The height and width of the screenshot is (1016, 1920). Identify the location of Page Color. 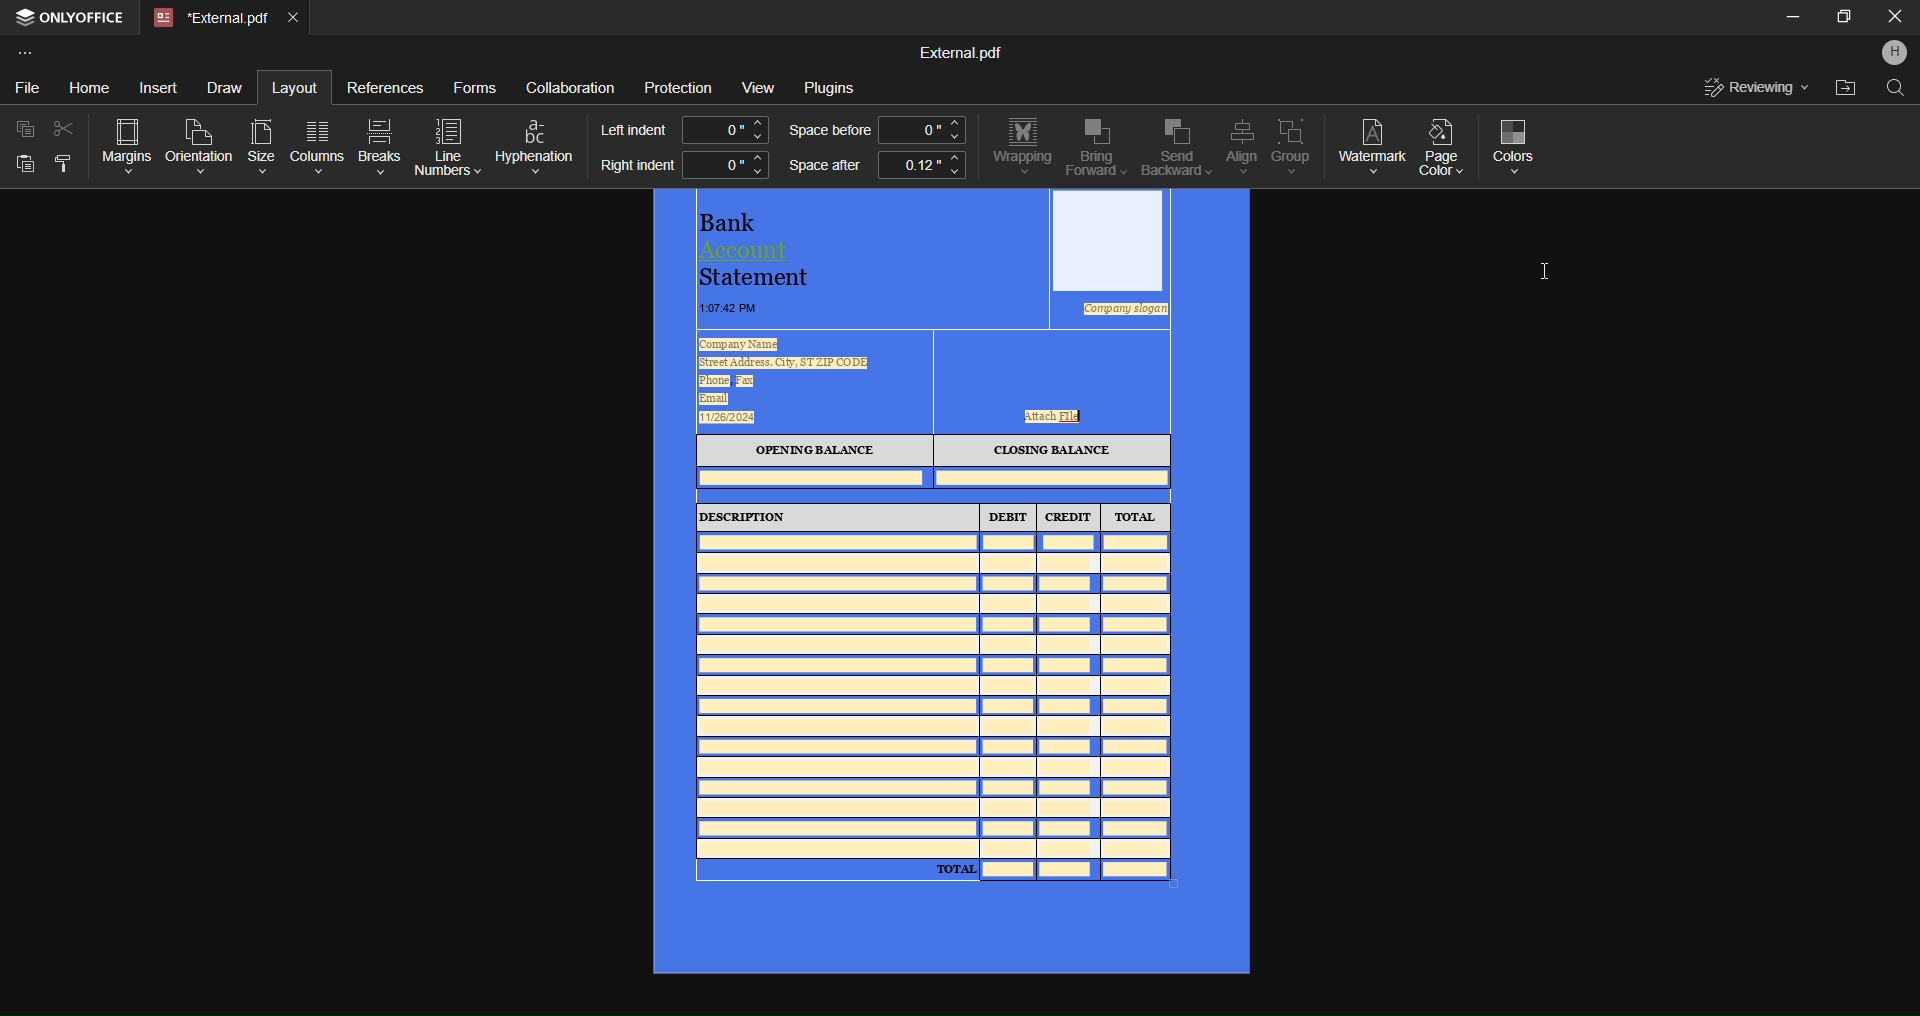
(1442, 151).